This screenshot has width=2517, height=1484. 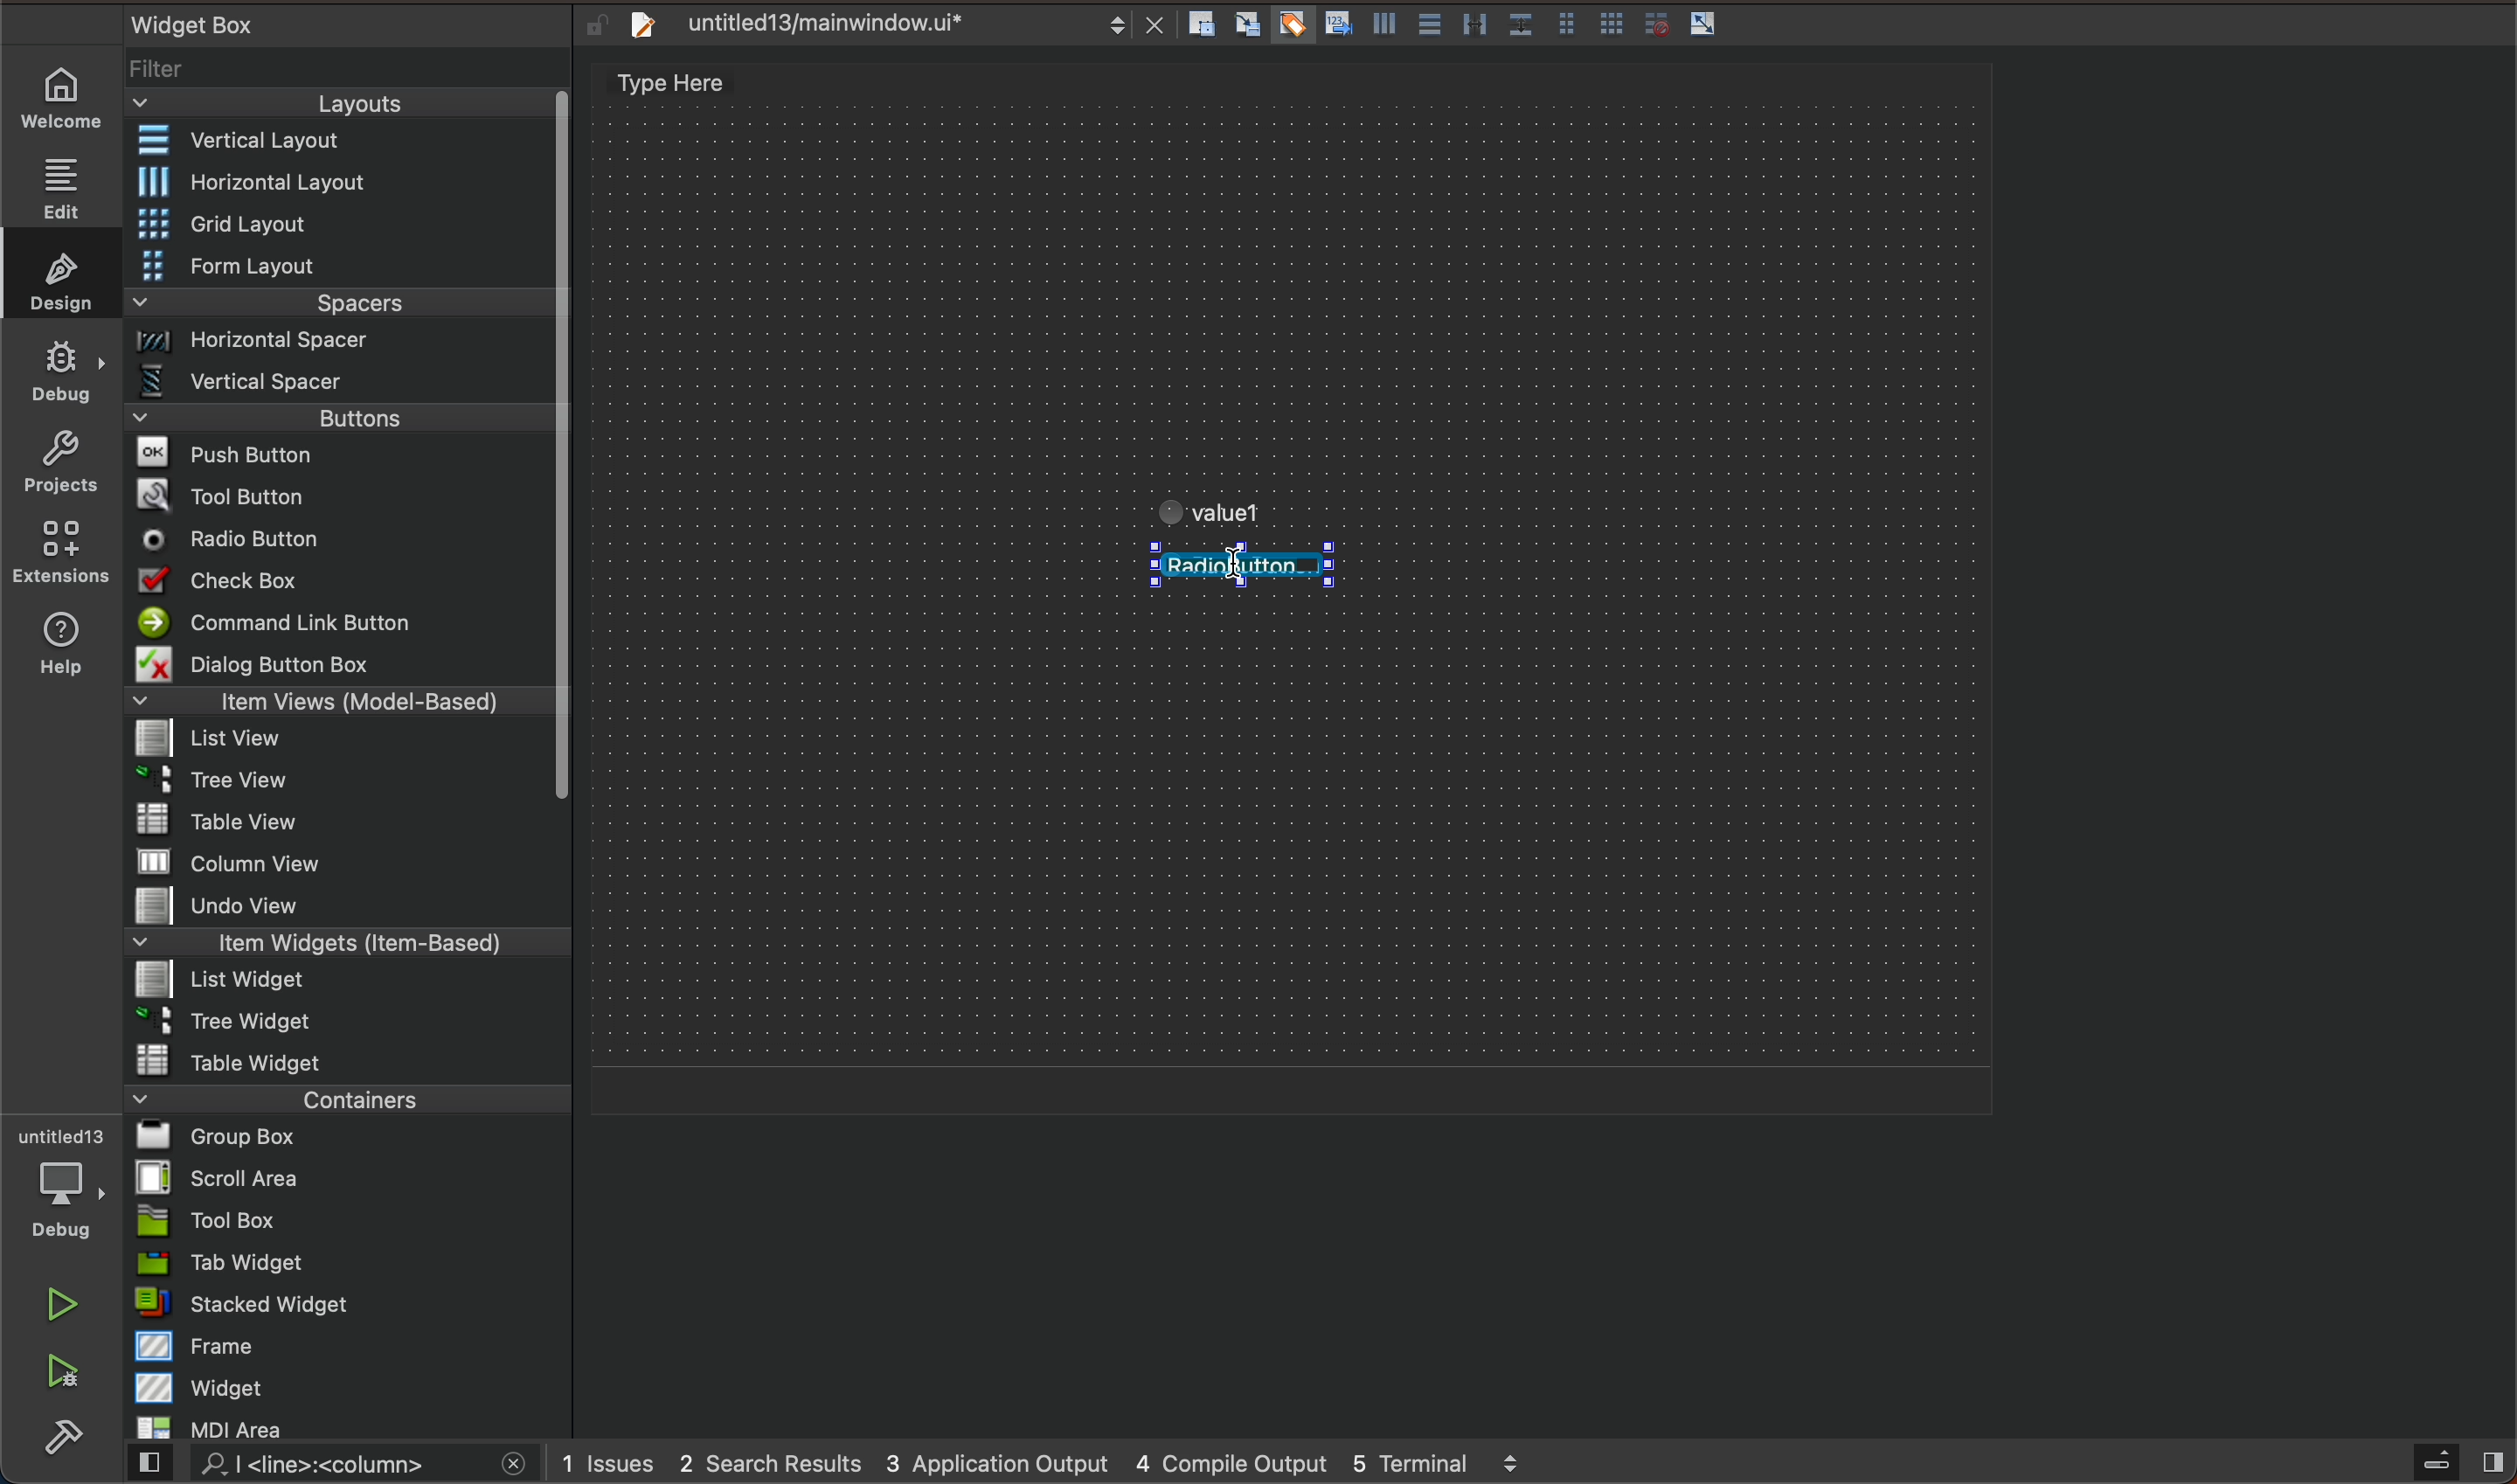 What do you see at coordinates (1070, 1462) in the screenshot?
I see `logs` at bounding box center [1070, 1462].